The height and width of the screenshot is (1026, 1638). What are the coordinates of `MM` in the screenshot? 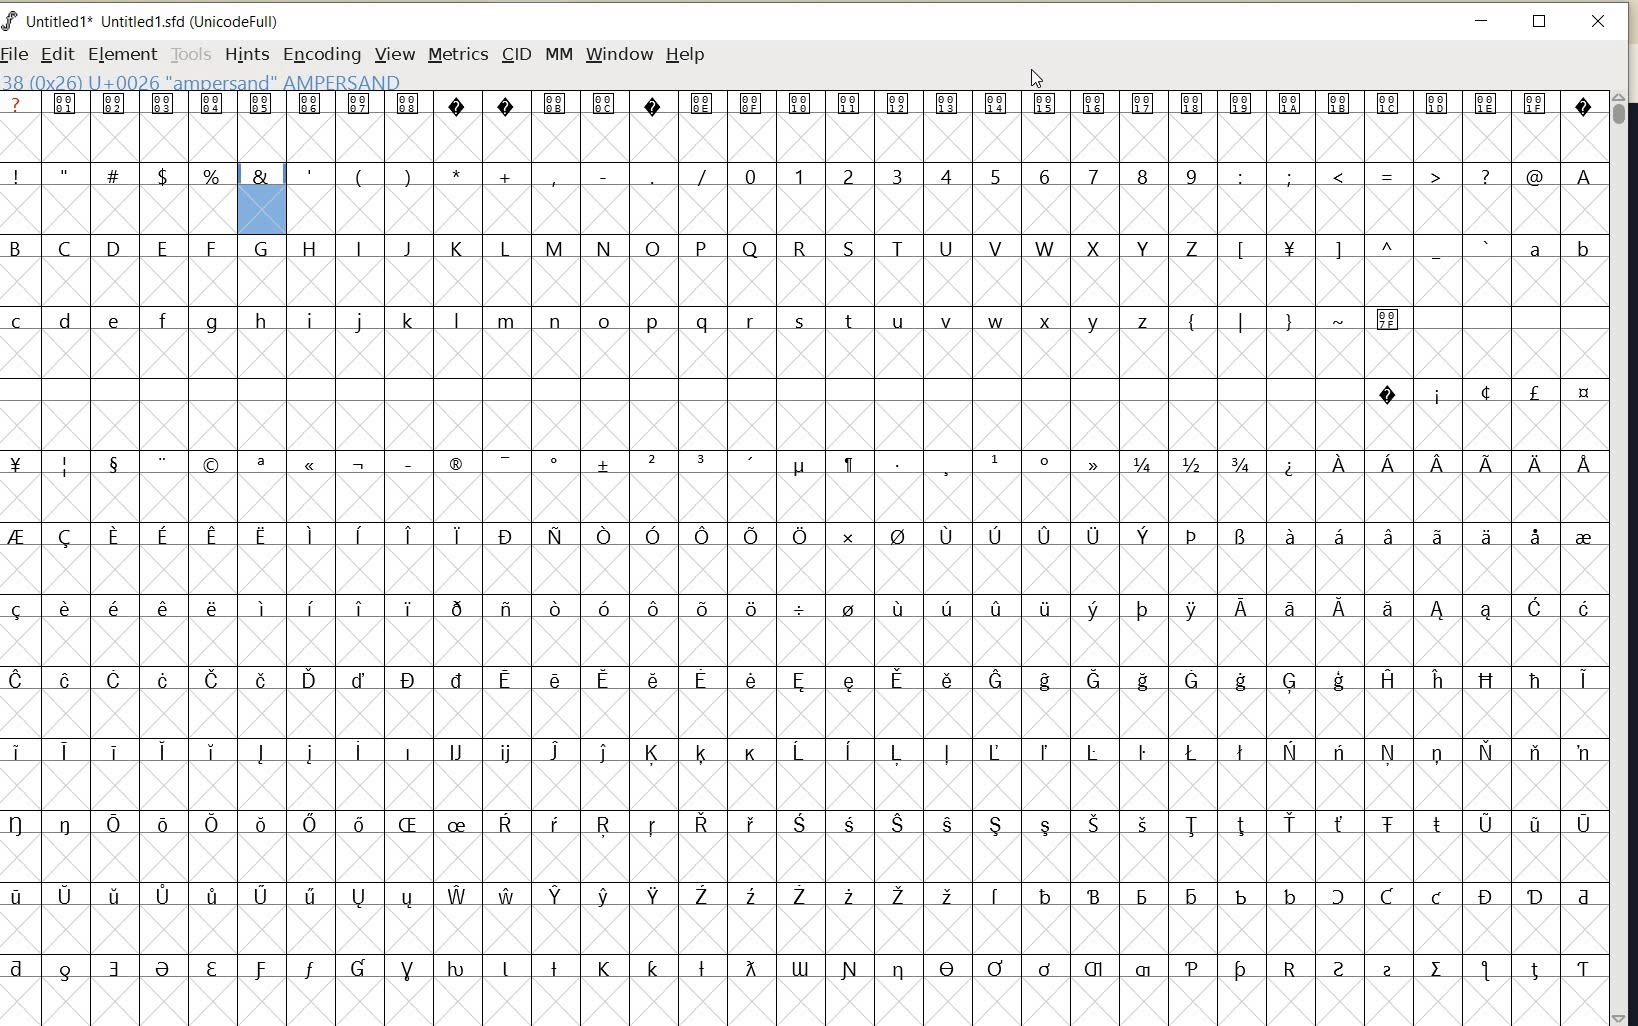 It's located at (557, 53).